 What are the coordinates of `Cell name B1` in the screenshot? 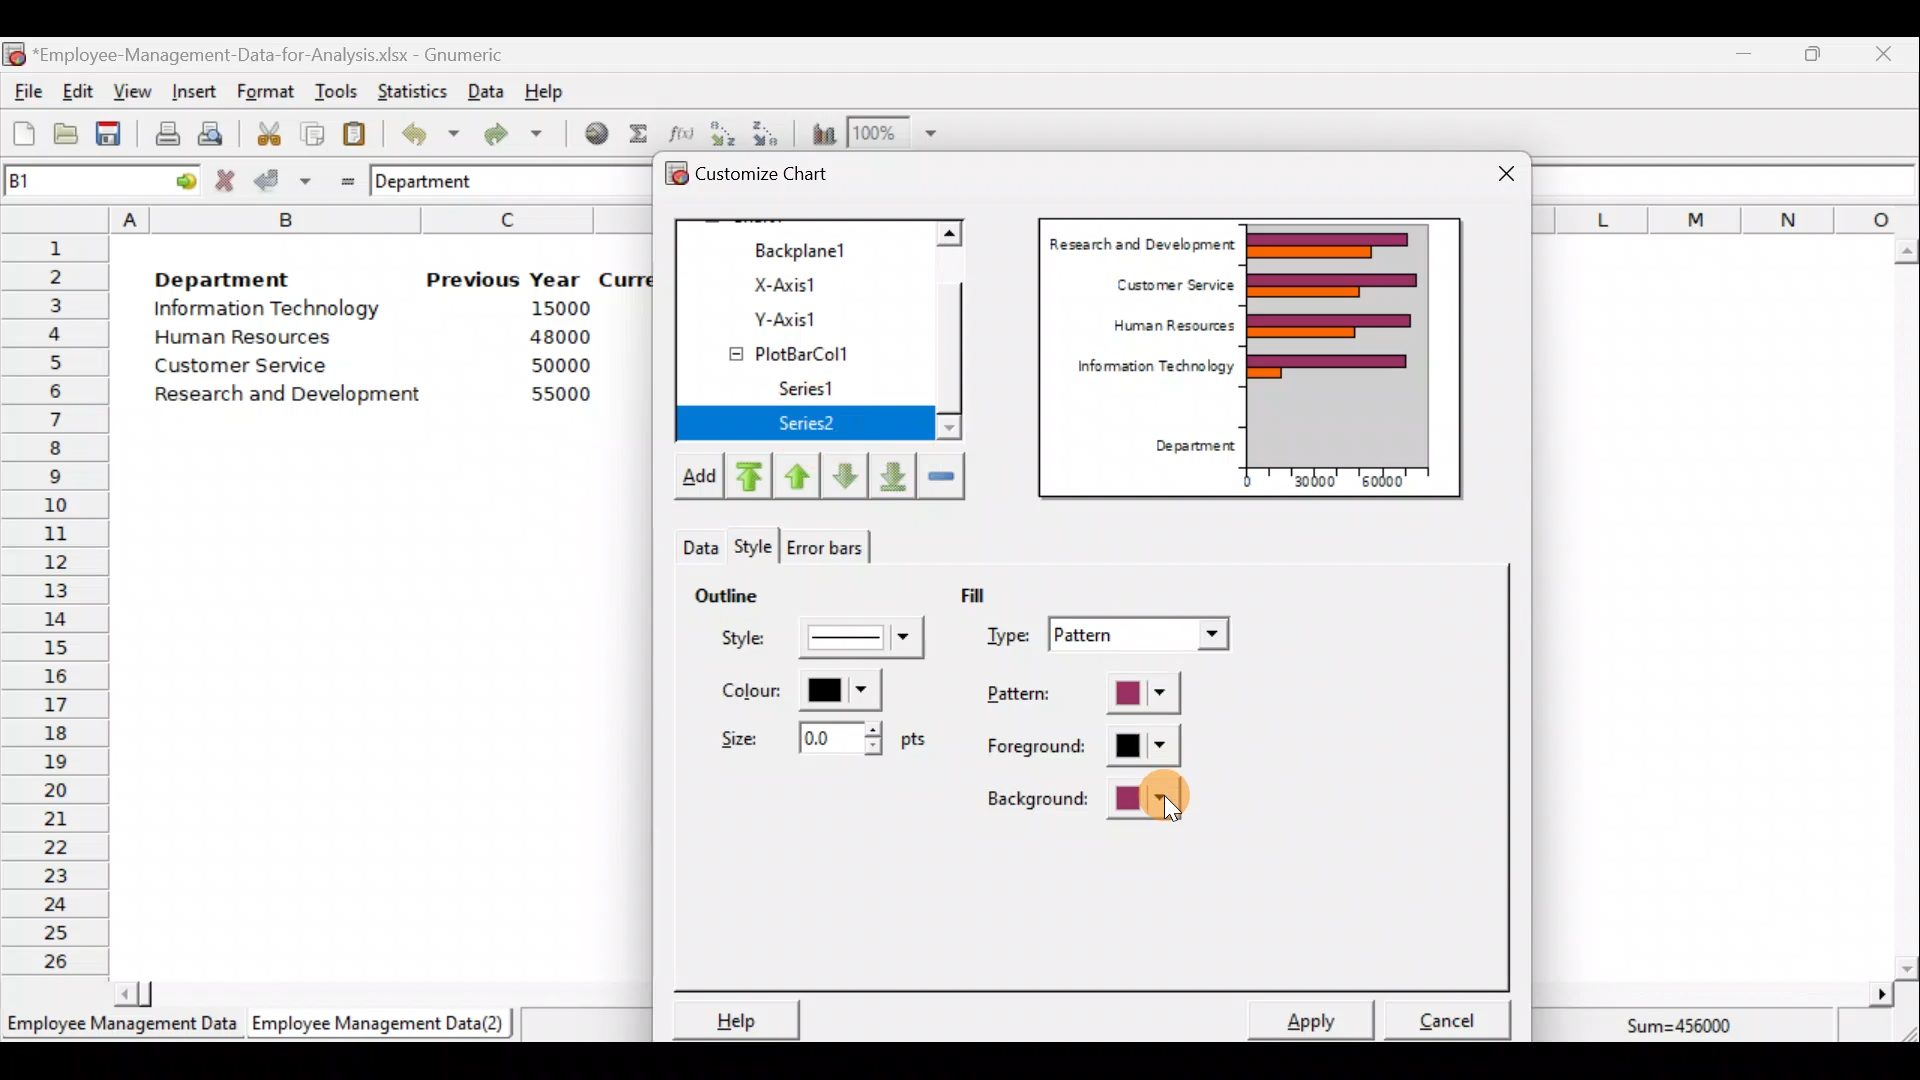 It's located at (66, 180).